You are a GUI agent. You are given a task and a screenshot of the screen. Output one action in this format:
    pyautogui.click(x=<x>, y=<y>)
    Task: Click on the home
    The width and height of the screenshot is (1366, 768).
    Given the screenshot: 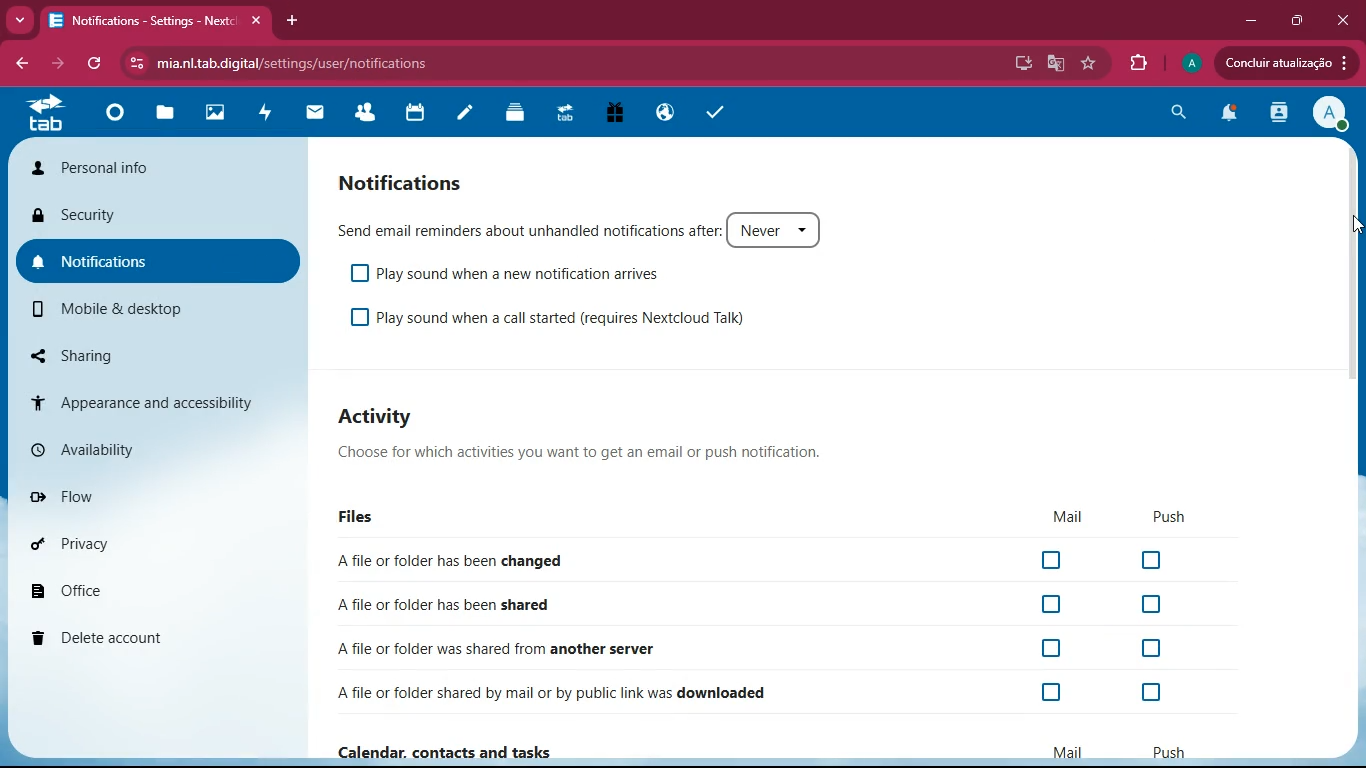 What is the action you would take?
    pyautogui.click(x=118, y=118)
    